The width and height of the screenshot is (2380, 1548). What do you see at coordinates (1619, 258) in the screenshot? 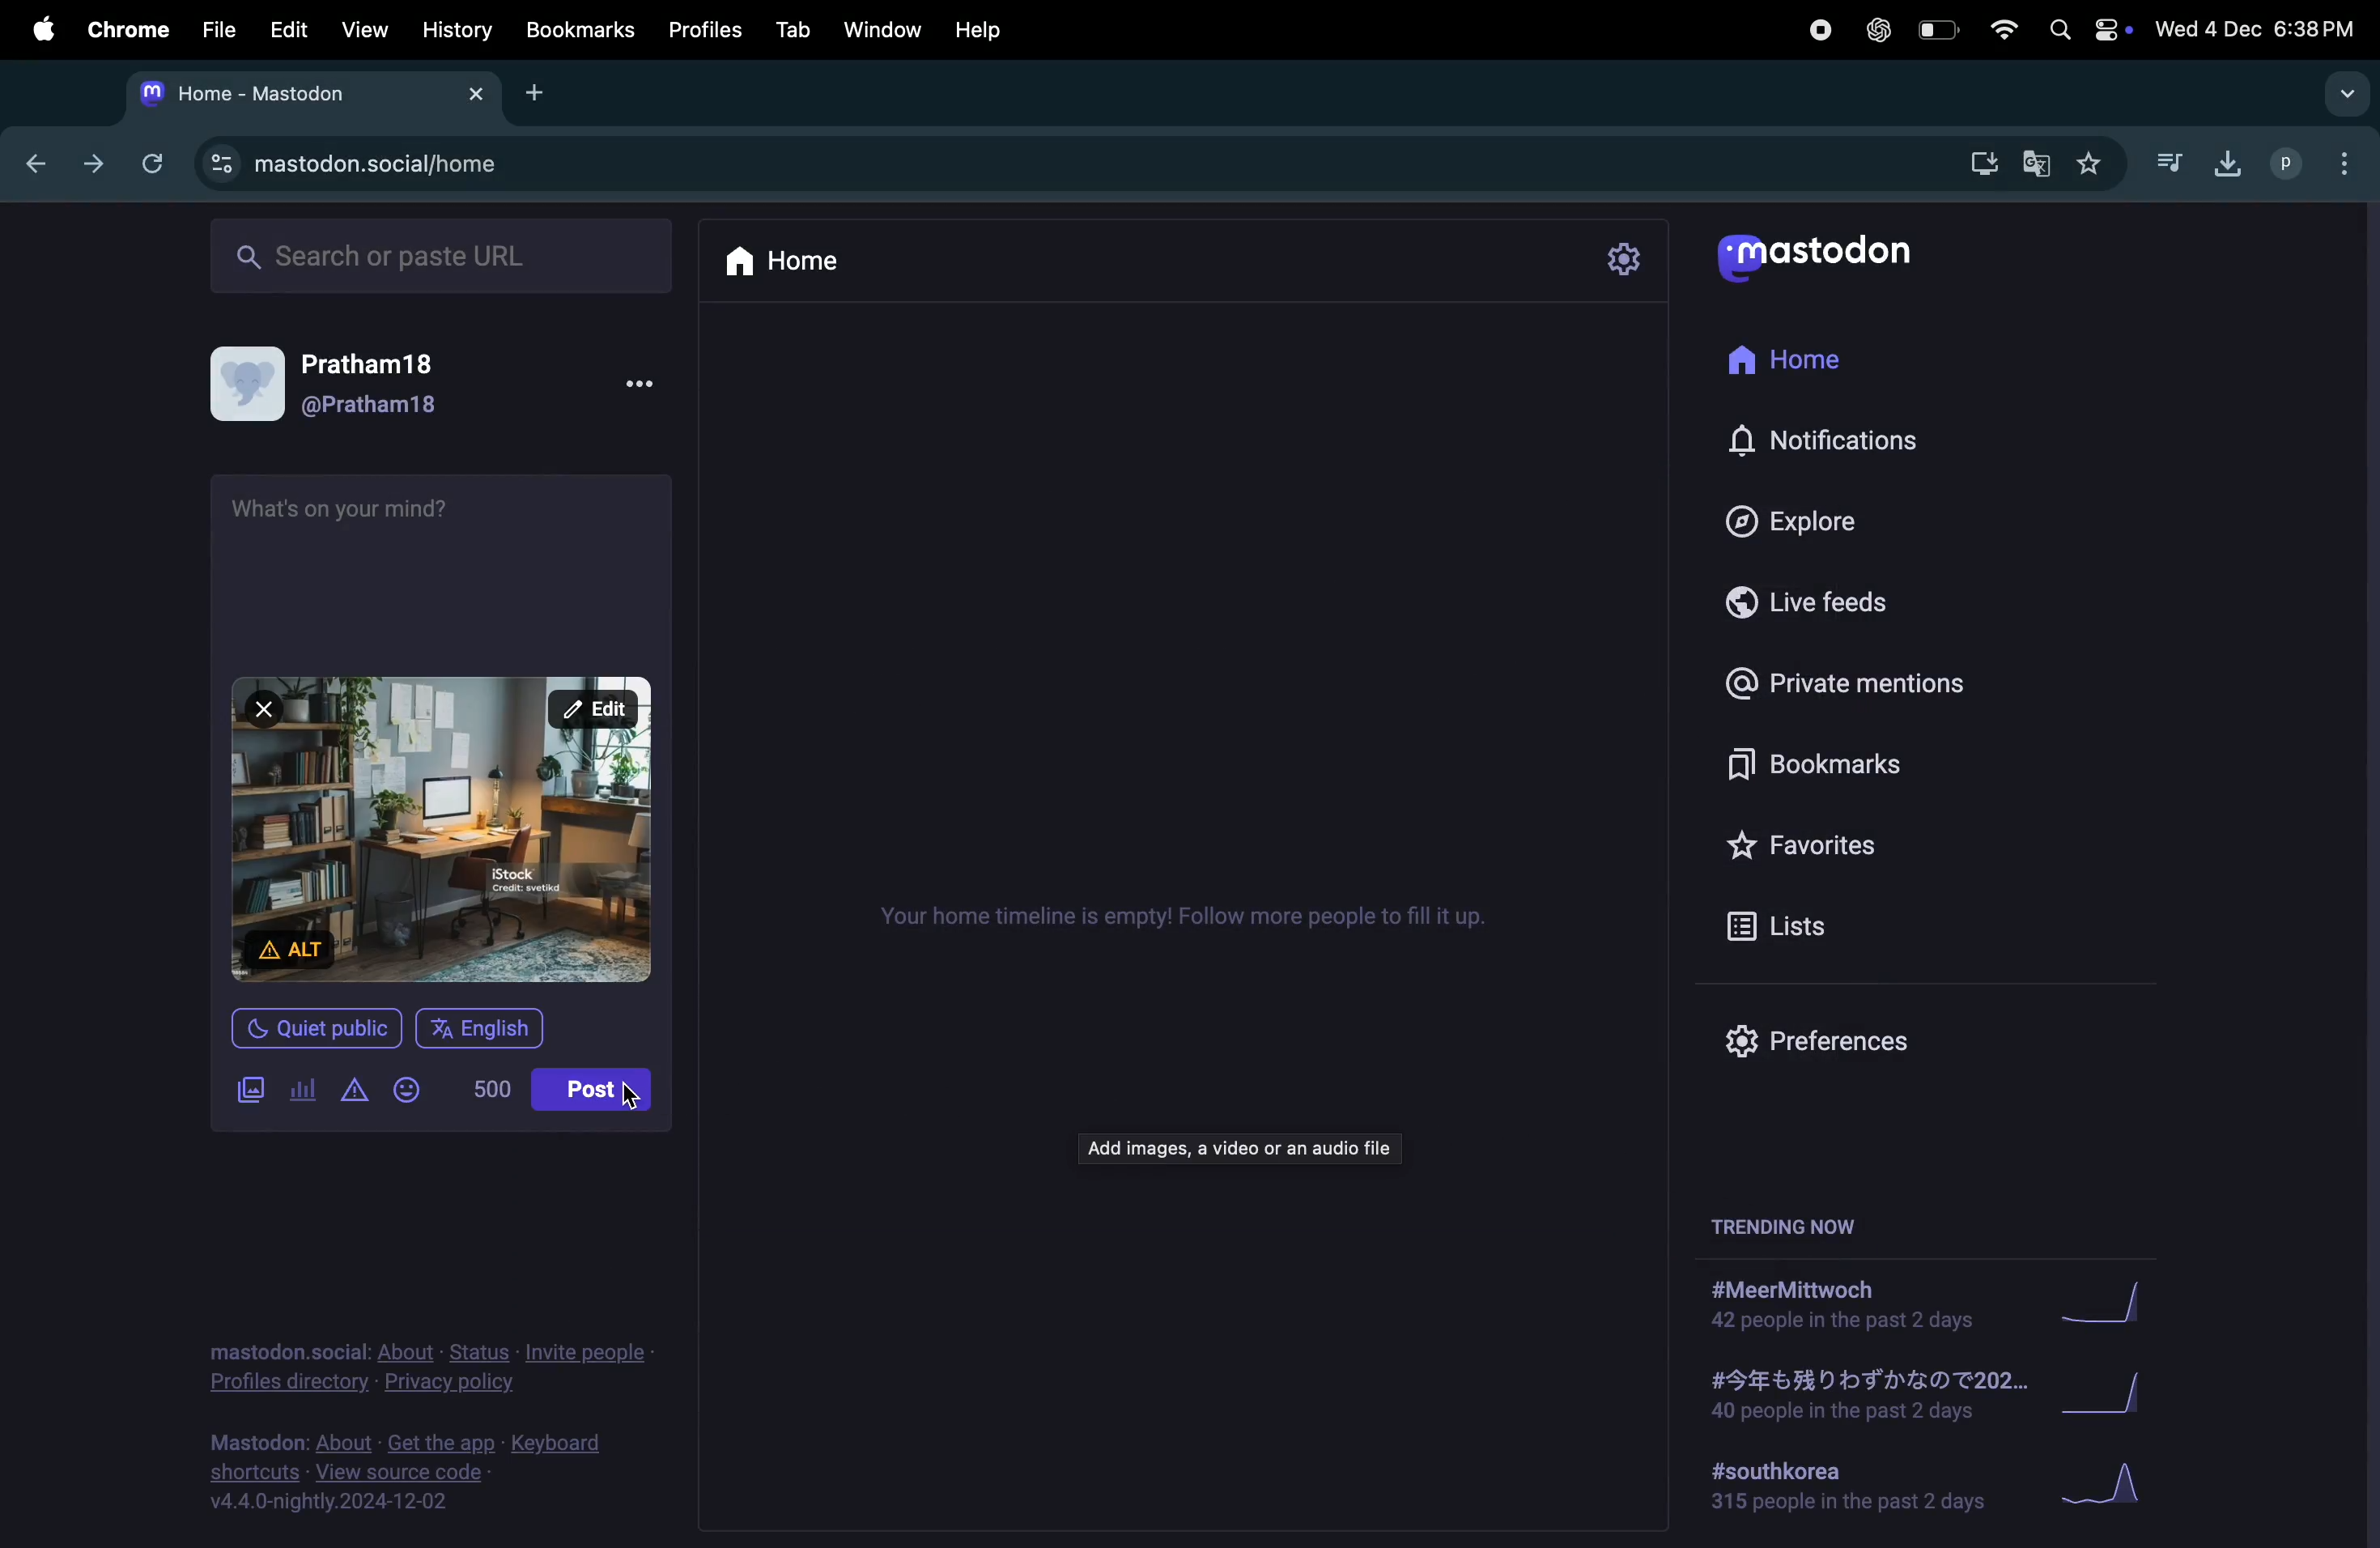
I see `settings` at bounding box center [1619, 258].